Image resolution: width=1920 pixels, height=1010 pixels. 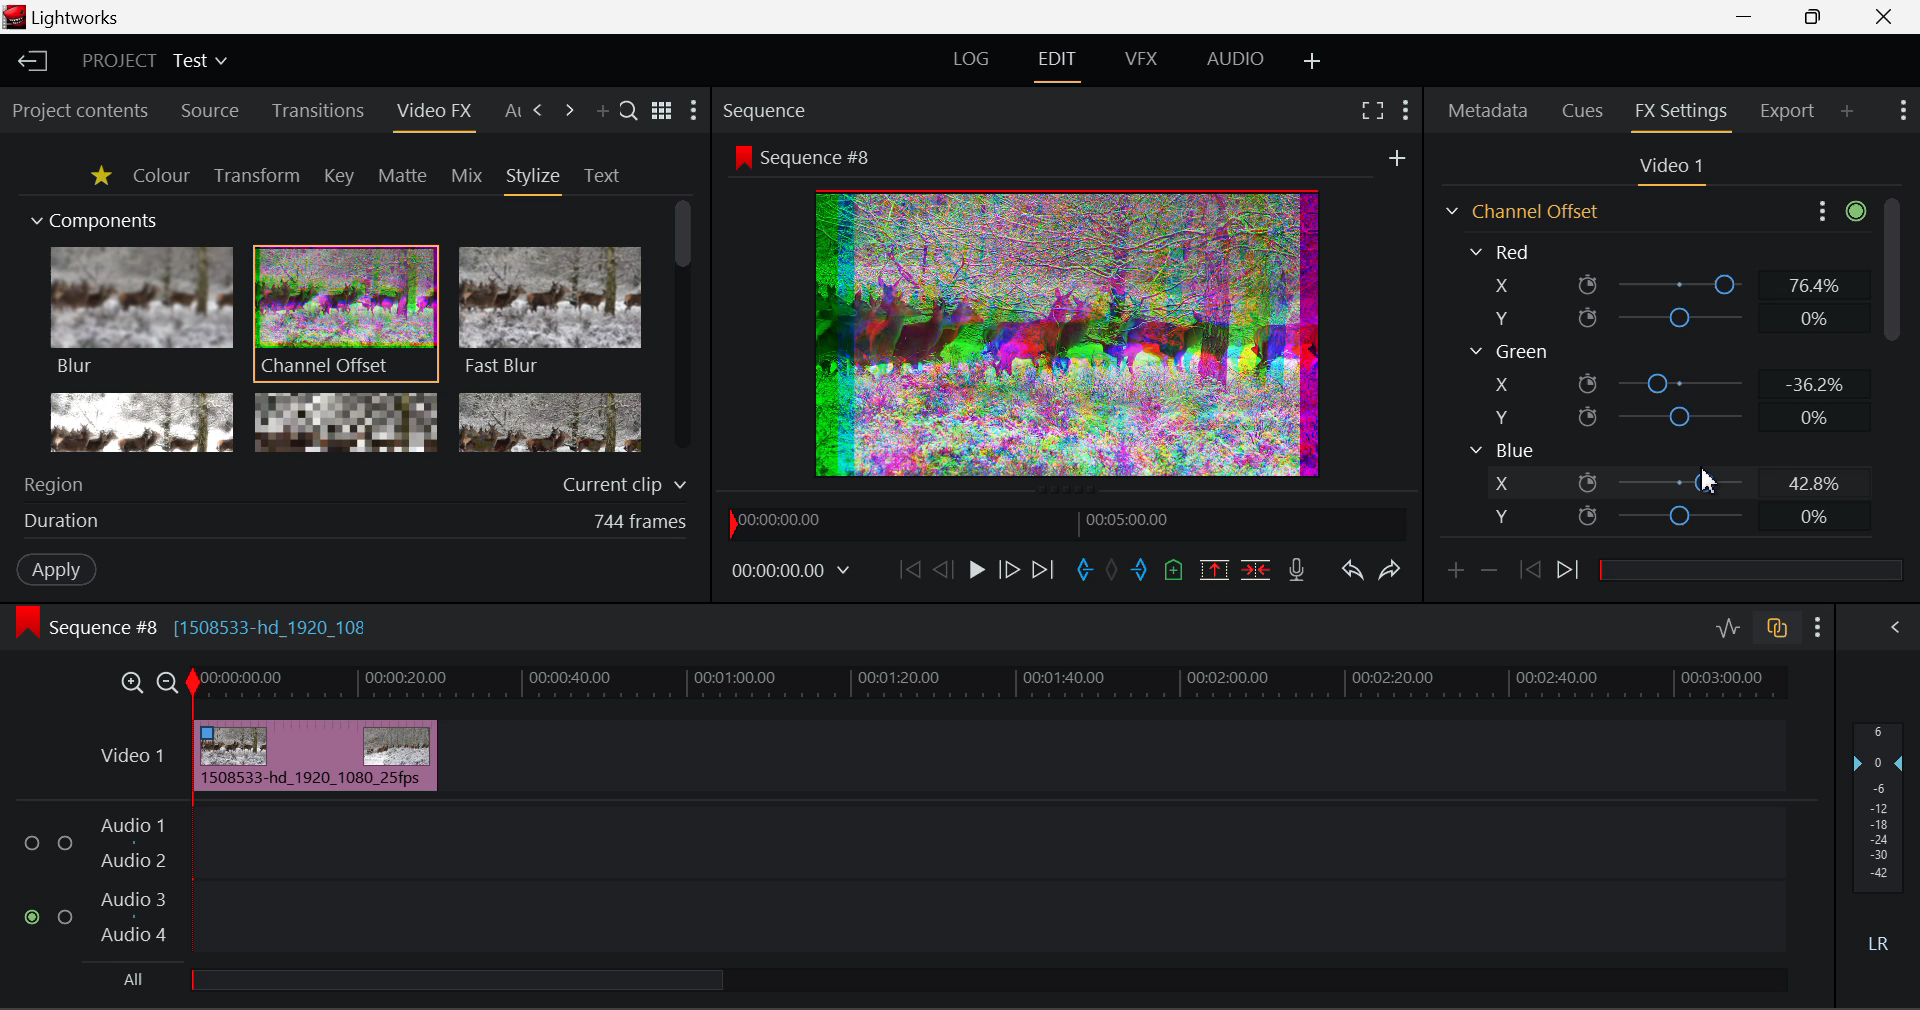 I want to click on Channel Offset, so click(x=1519, y=211).